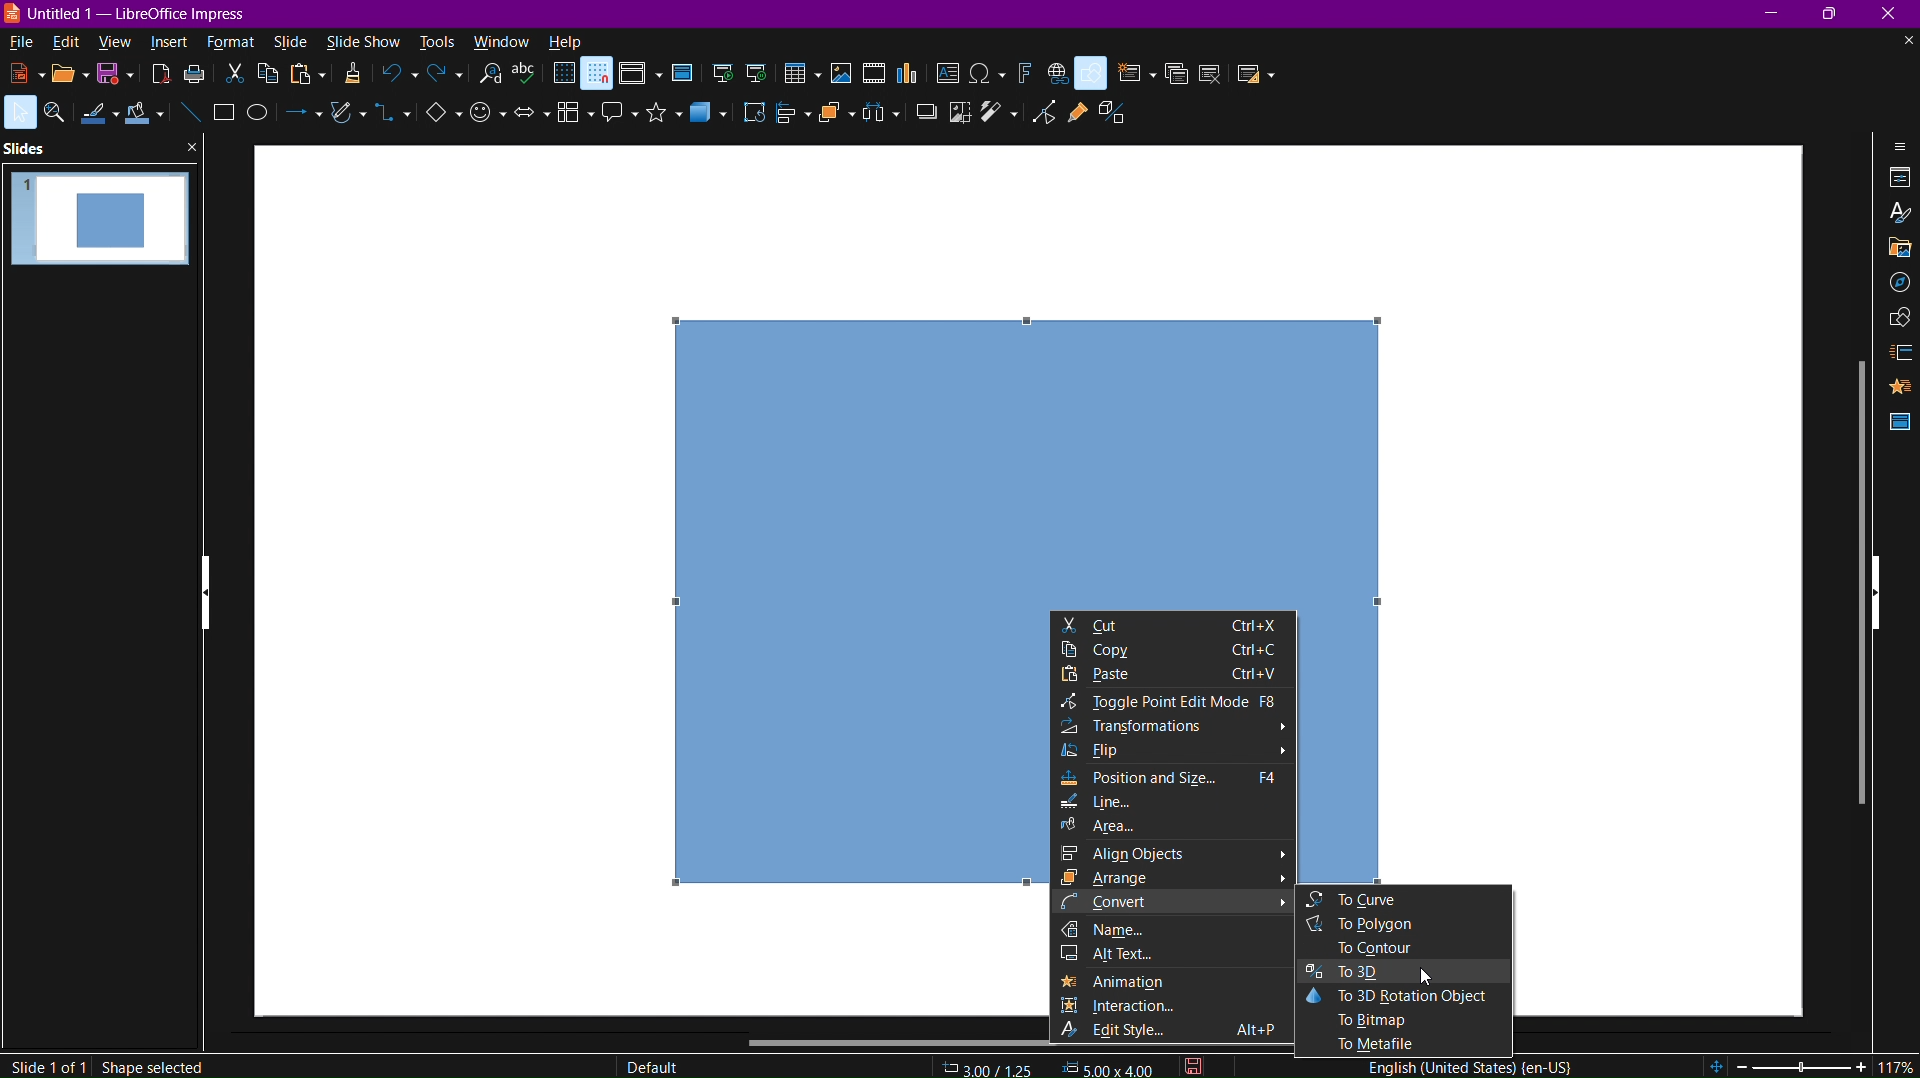 This screenshot has width=1920, height=1078. What do you see at coordinates (345, 122) in the screenshot?
I see `Curves and Polygons` at bounding box center [345, 122].